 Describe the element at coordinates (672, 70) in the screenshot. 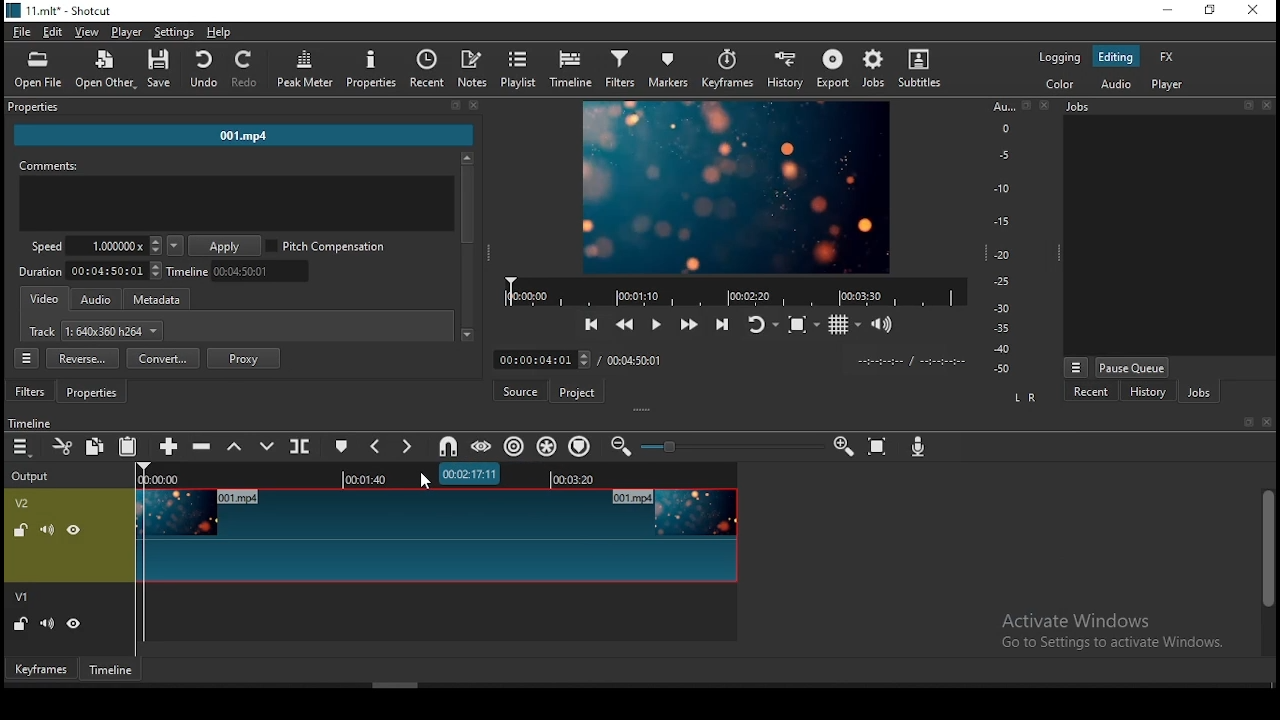

I see `markers` at that location.